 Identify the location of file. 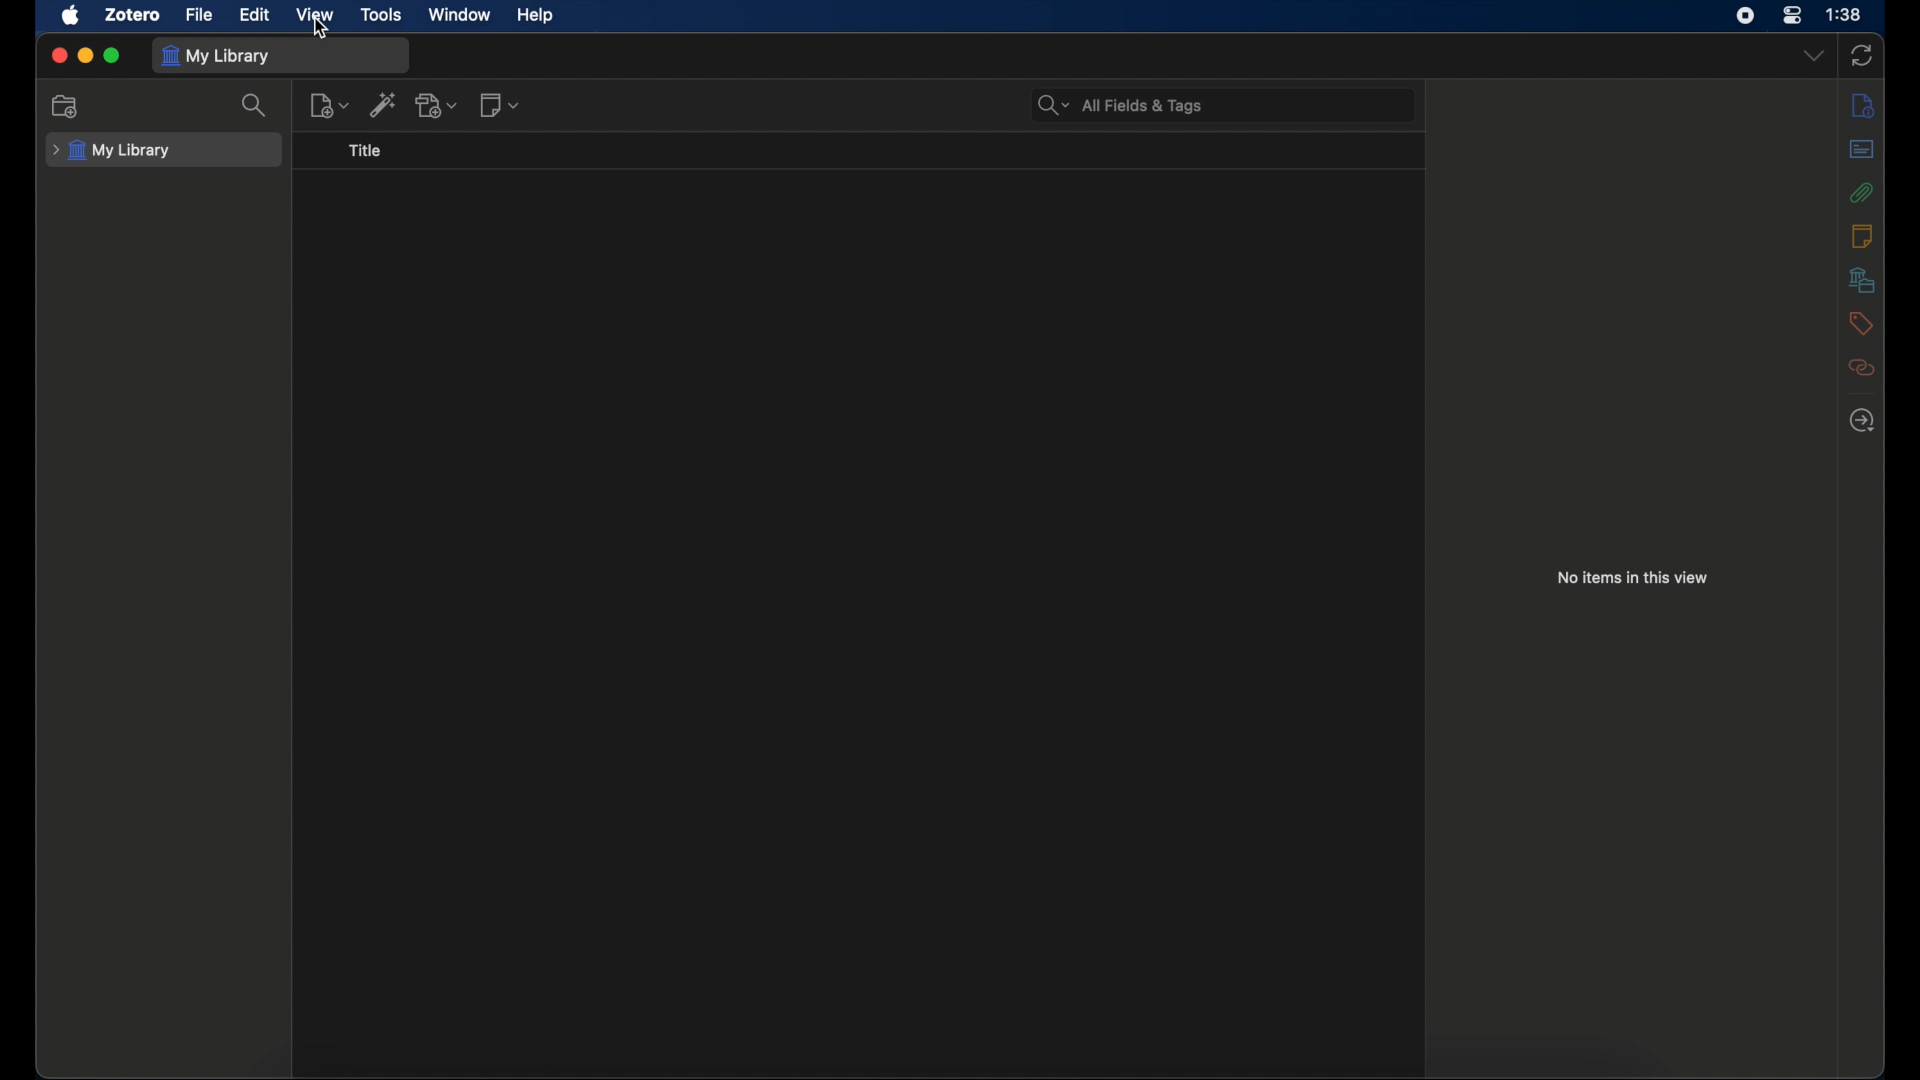
(200, 15).